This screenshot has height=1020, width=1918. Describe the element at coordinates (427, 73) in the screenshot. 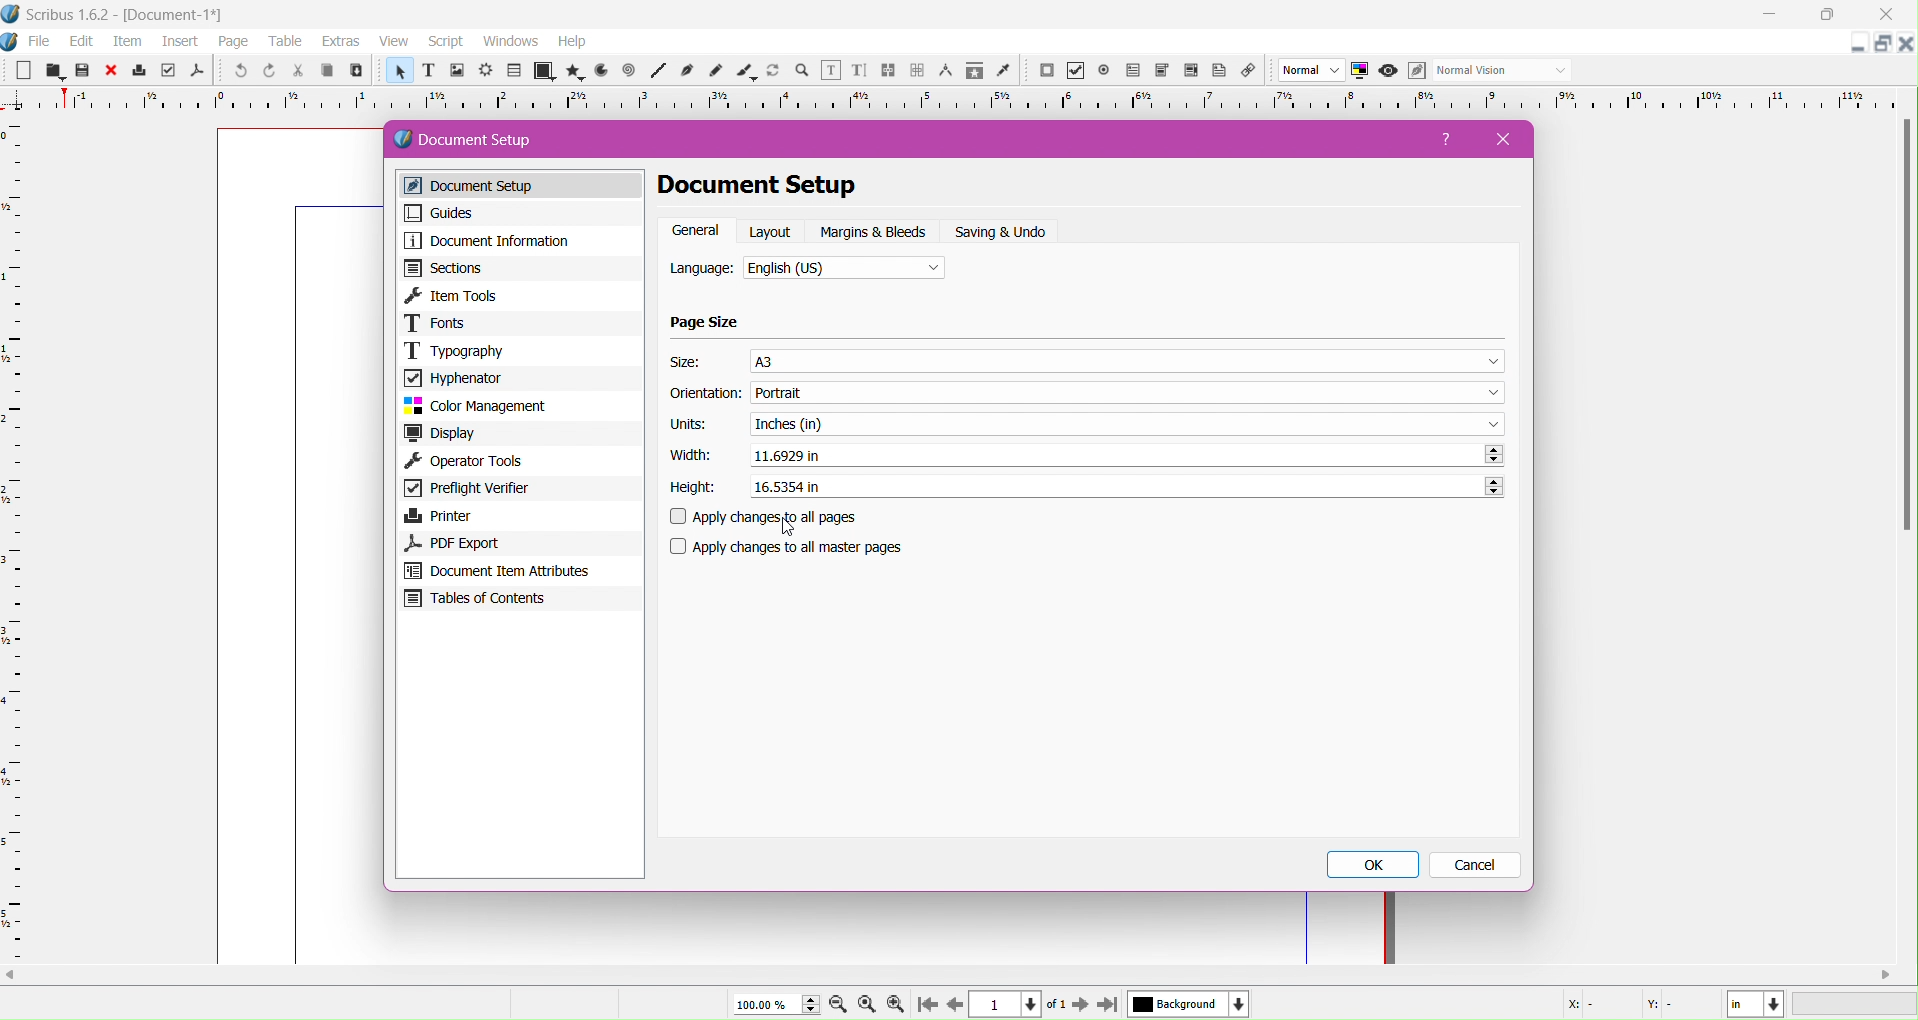

I see `text frame` at that location.